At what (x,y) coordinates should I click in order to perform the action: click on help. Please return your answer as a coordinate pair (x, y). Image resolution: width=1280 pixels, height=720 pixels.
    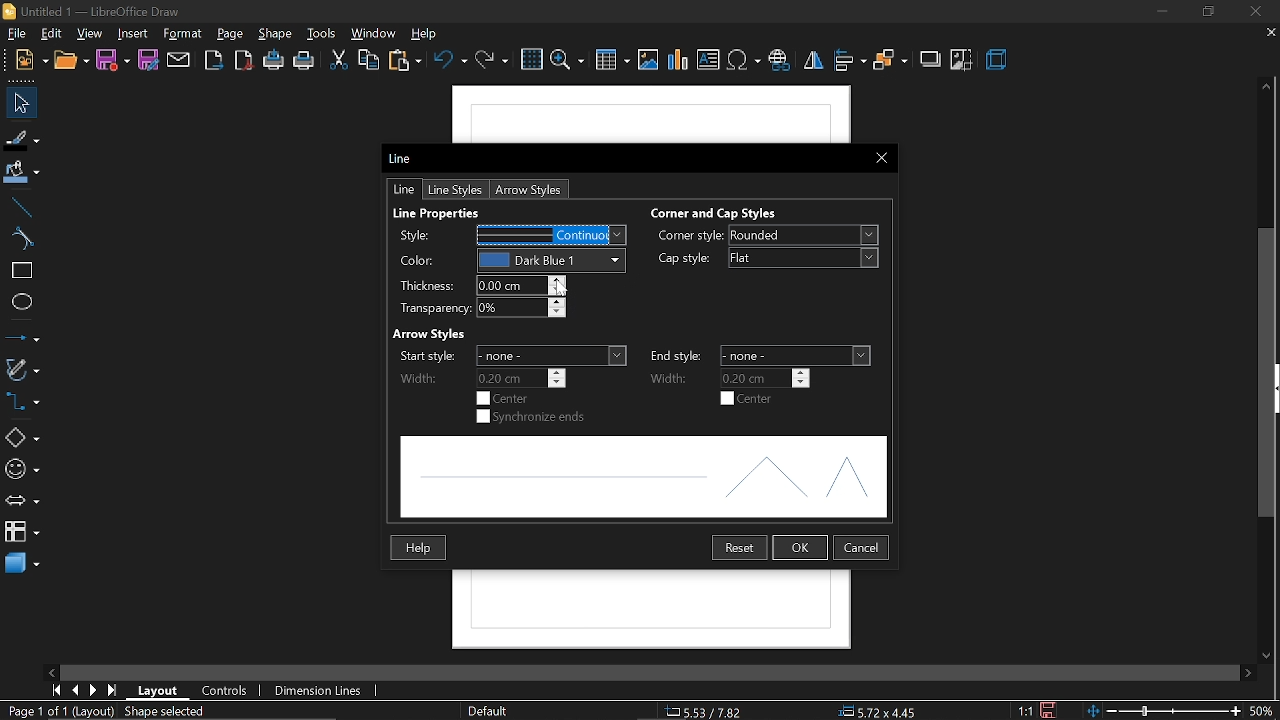
    Looking at the image, I should click on (421, 547).